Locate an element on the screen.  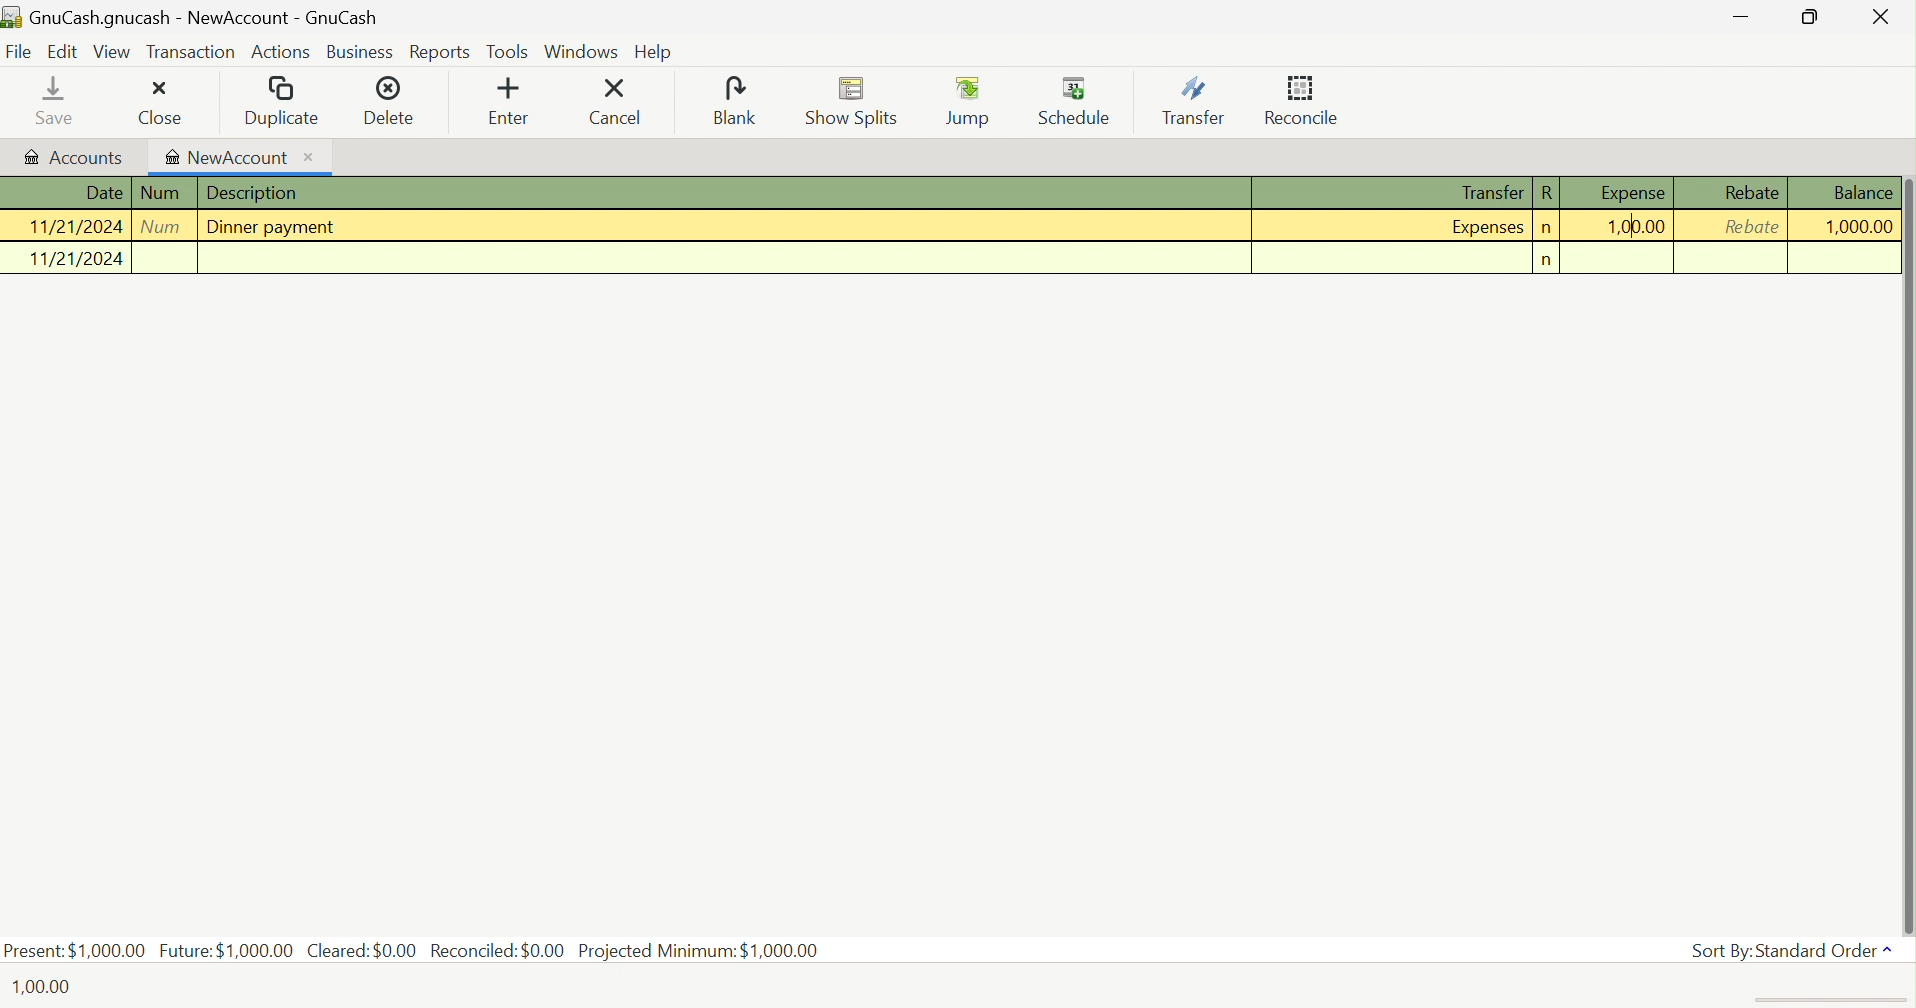
Present: $1,000.00 is located at coordinates (75, 950).